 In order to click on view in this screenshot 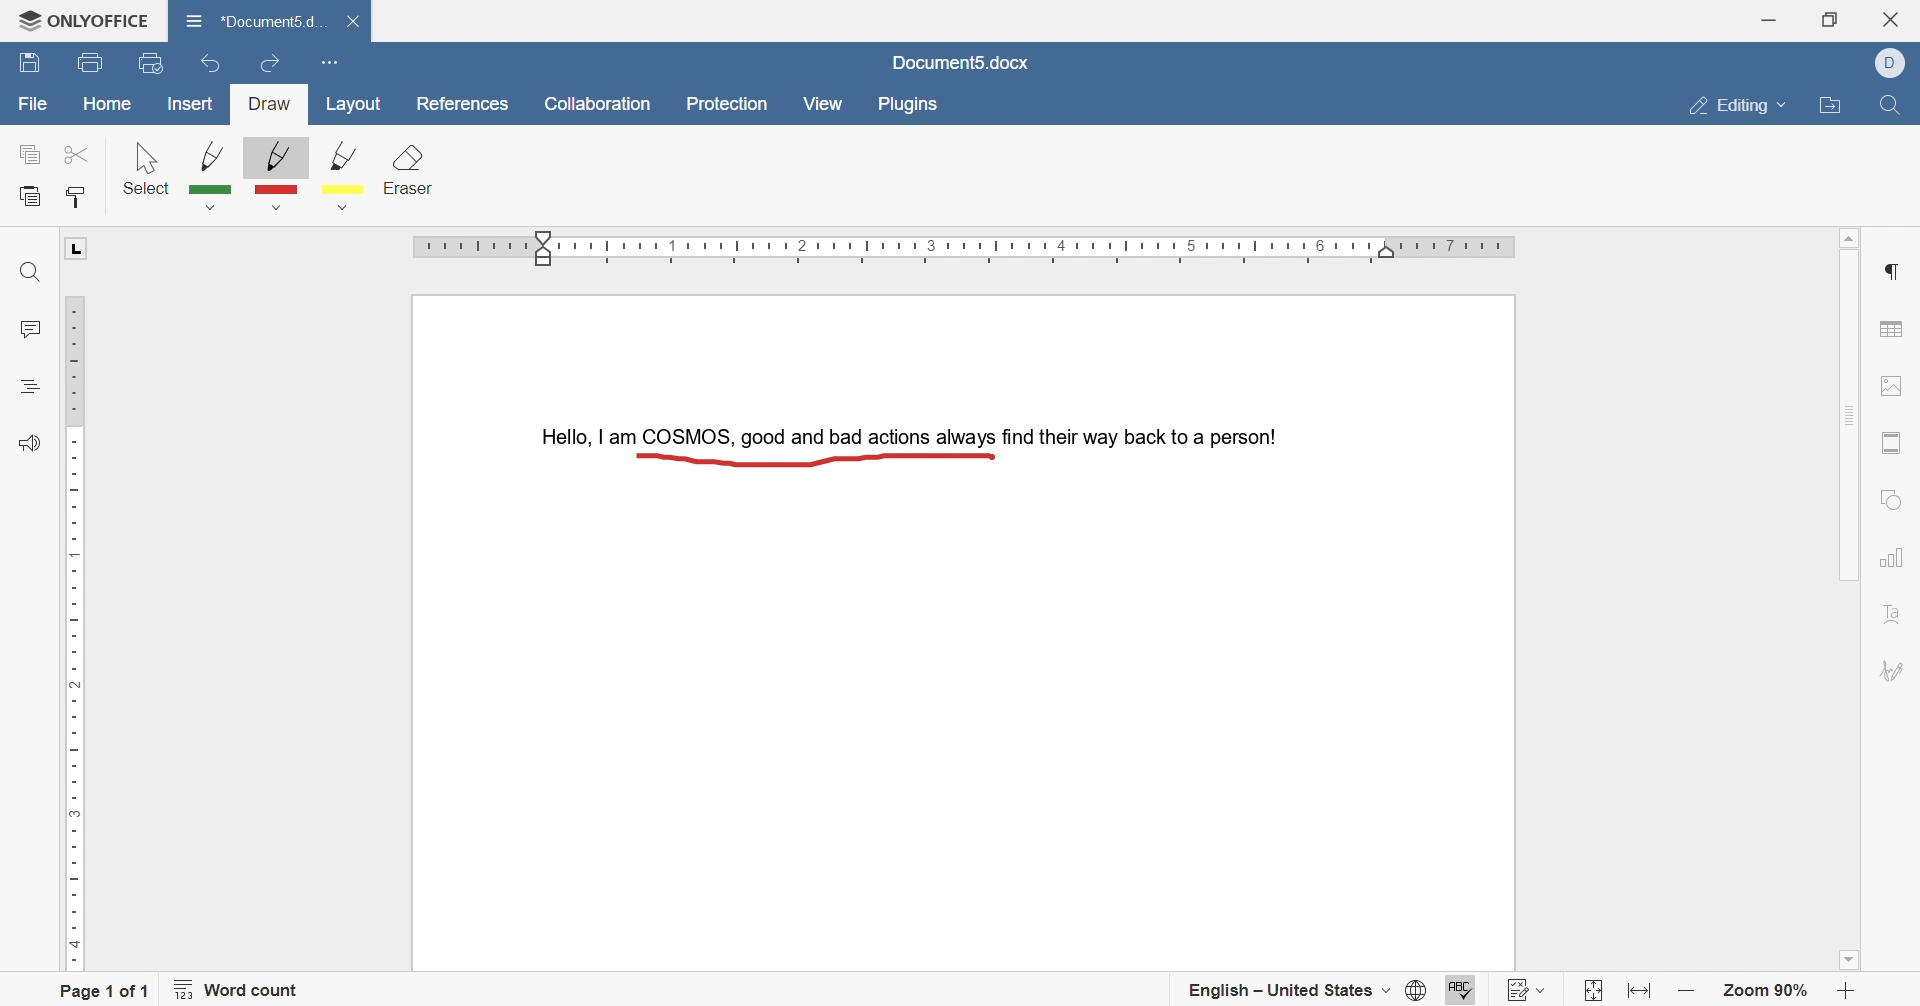, I will do `click(822, 103)`.